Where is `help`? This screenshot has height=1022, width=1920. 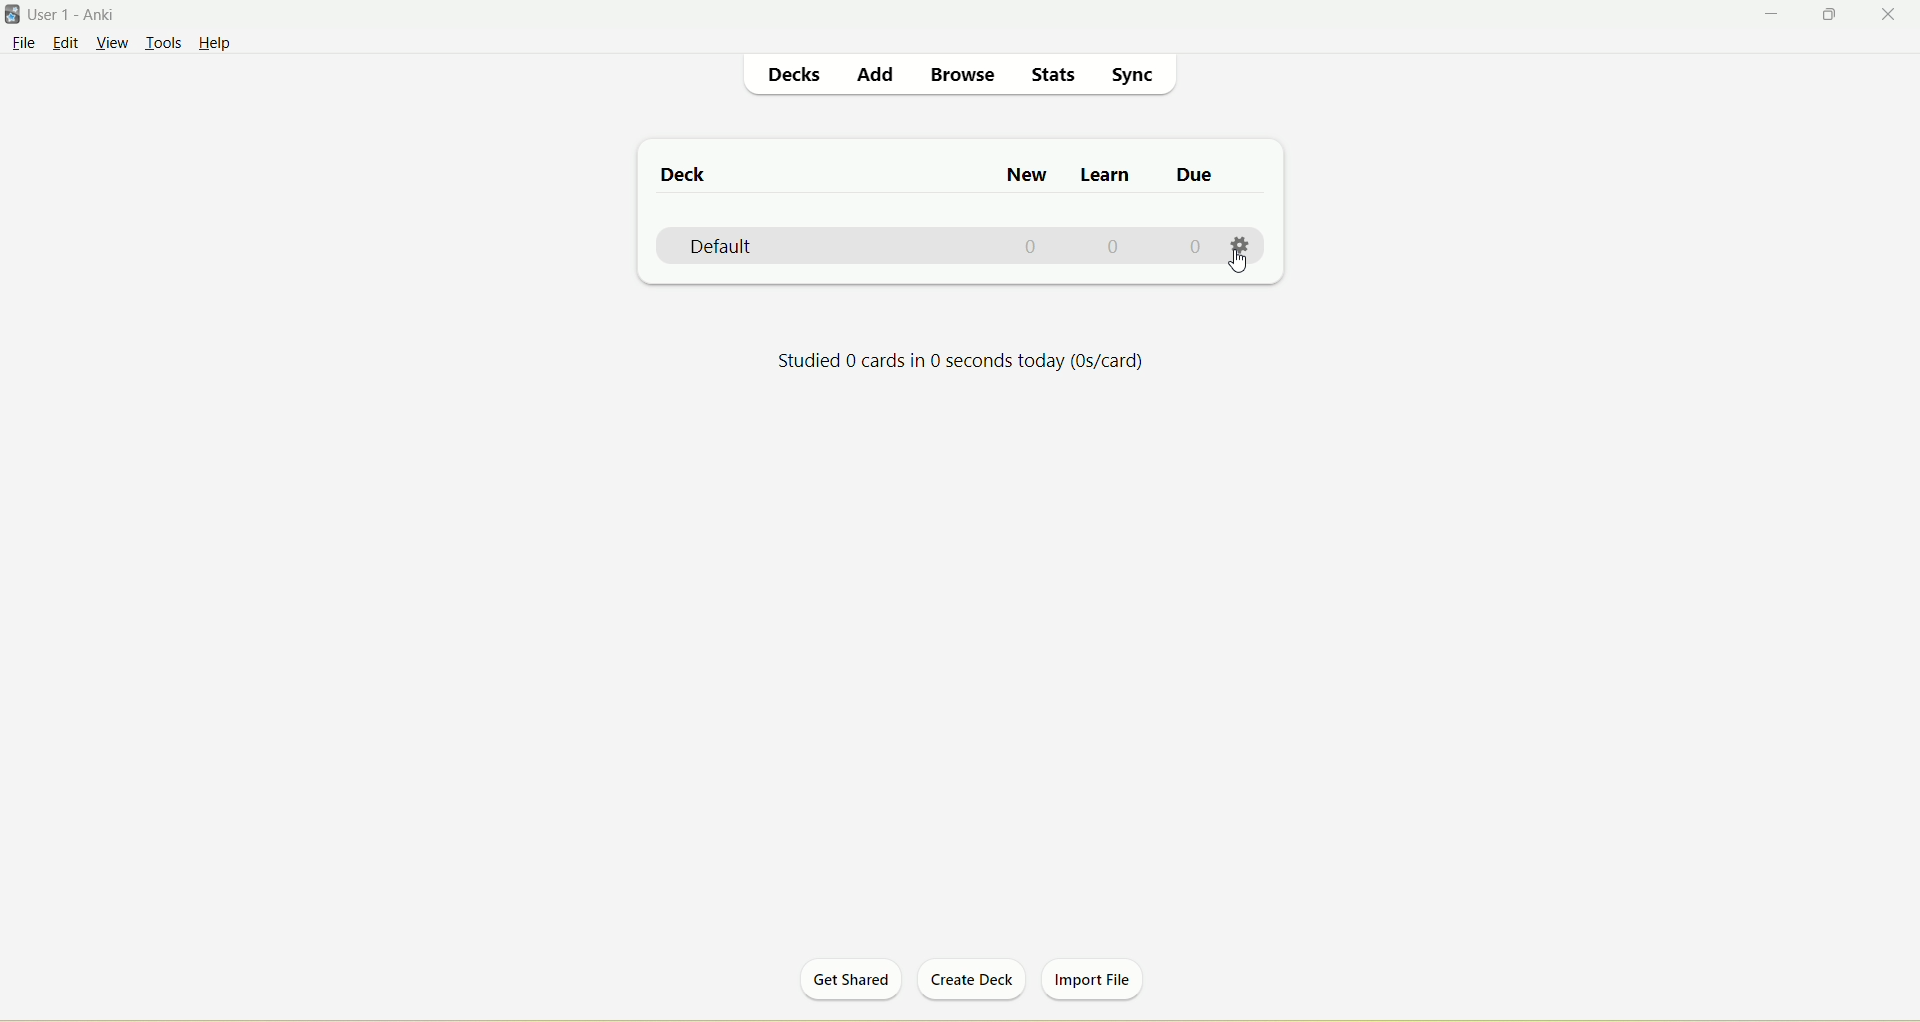
help is located at coordinates (220, 43).